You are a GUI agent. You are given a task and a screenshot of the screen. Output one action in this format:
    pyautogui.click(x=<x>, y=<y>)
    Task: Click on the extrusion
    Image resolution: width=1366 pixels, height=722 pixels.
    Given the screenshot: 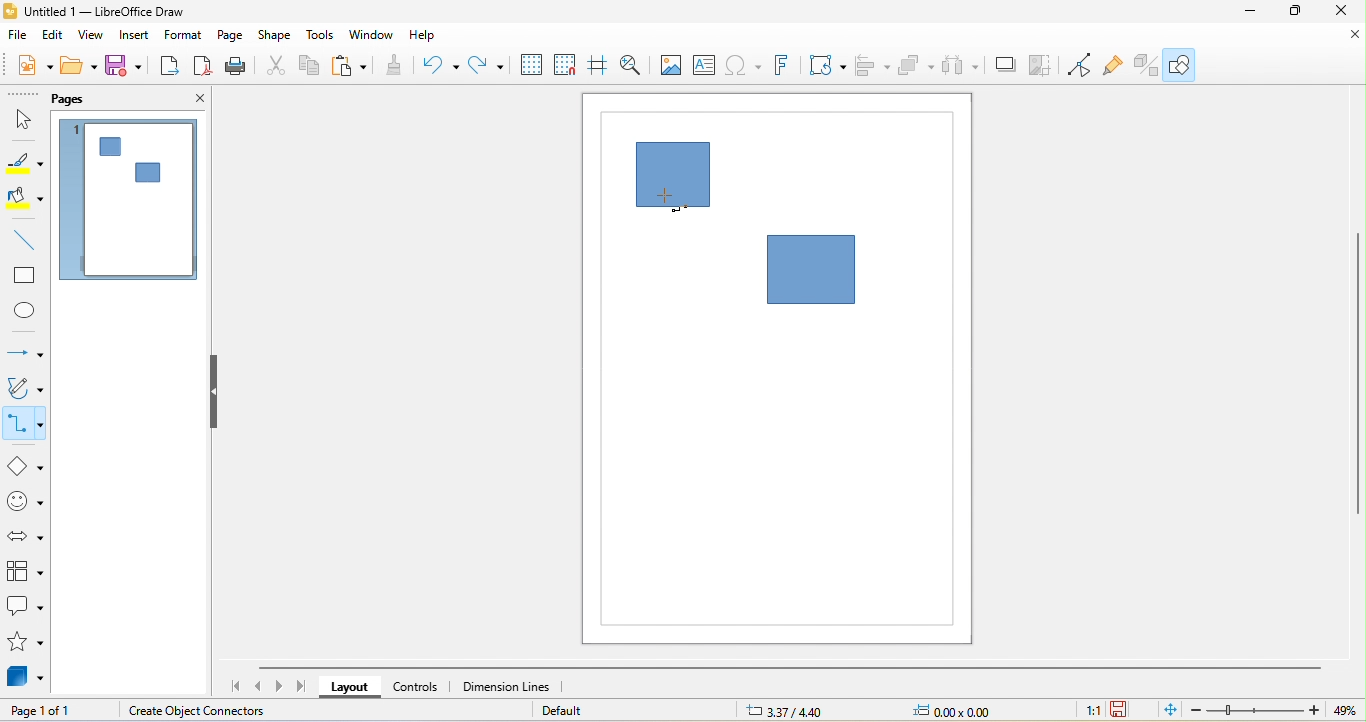 What is the action you would take?
    pyautogui.click(x=1150, y=65)
    